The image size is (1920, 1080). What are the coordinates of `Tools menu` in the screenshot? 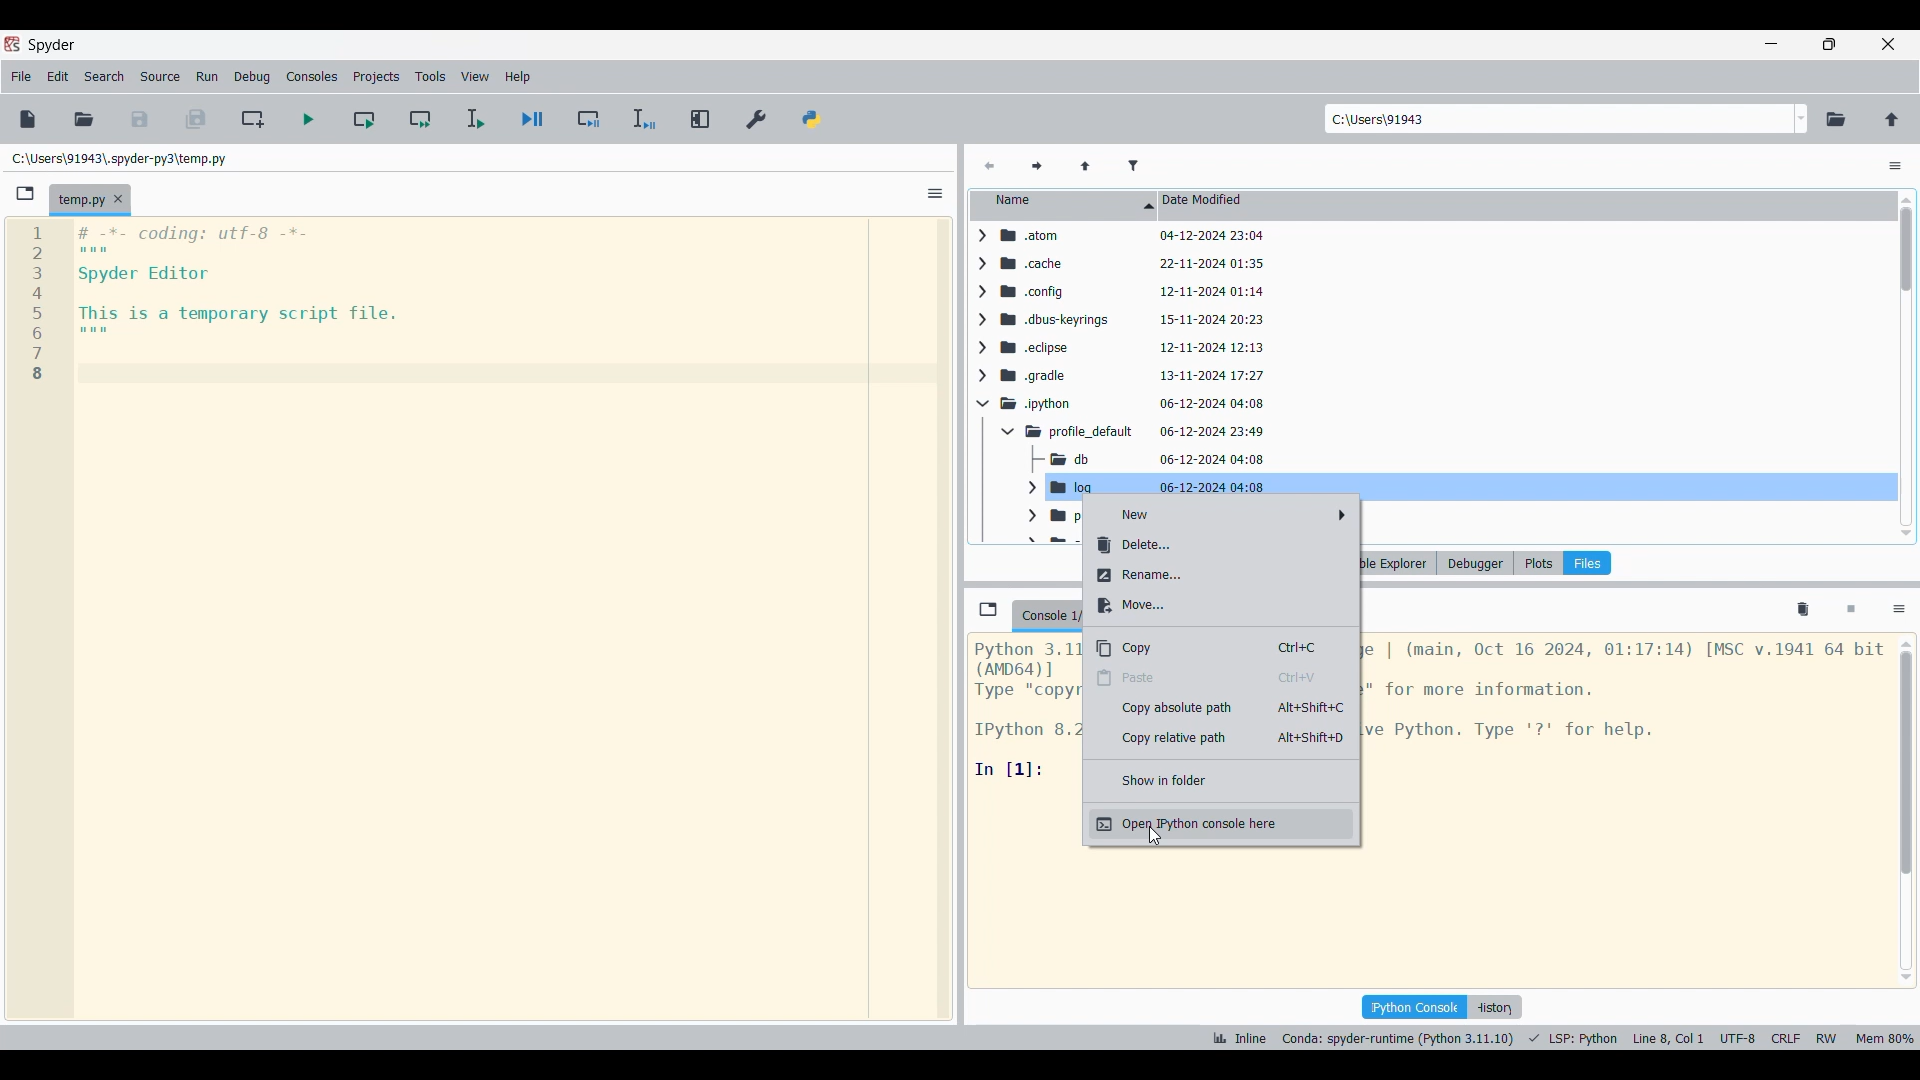 It's located at (431, 76).